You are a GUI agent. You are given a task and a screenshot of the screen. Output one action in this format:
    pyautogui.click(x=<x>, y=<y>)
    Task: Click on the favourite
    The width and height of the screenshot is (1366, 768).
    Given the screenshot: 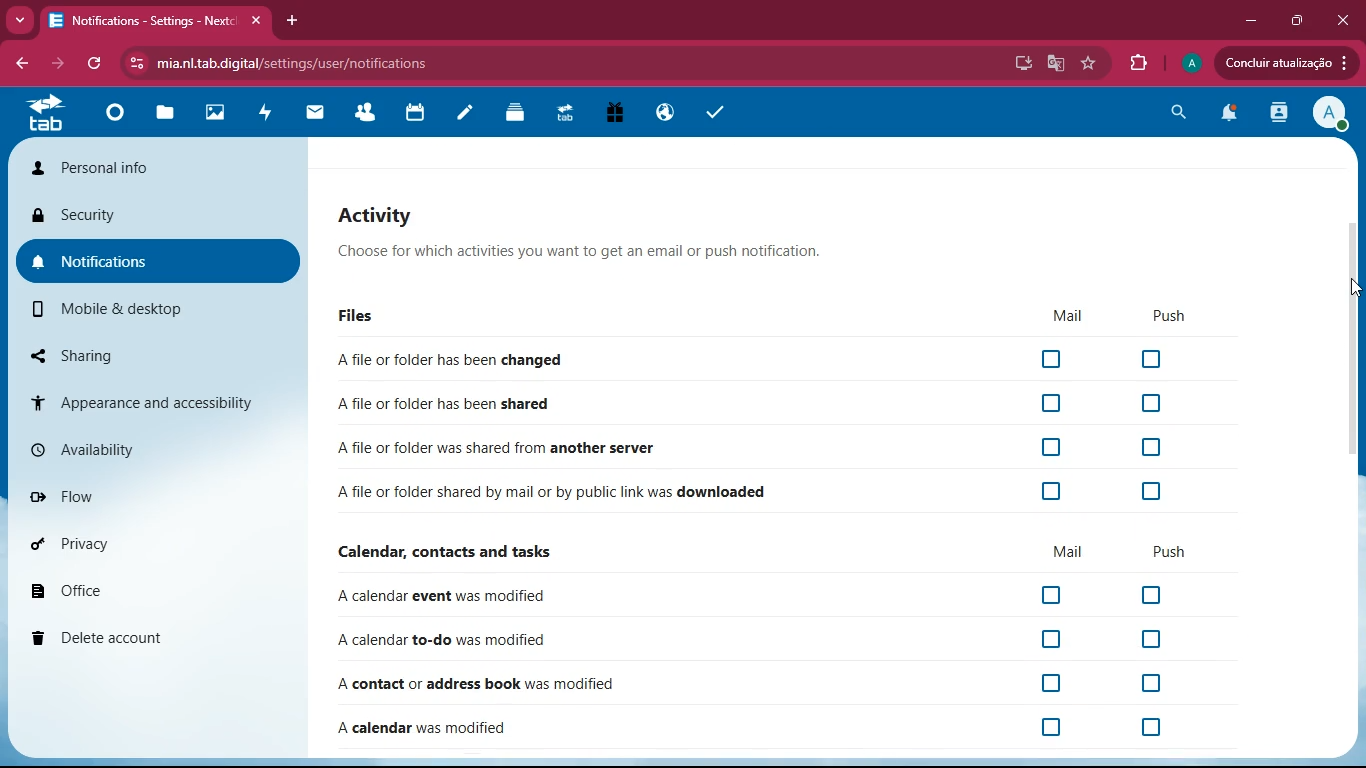 What is the action you would take?
    pyautogui.click(x=1090, y=63)
    